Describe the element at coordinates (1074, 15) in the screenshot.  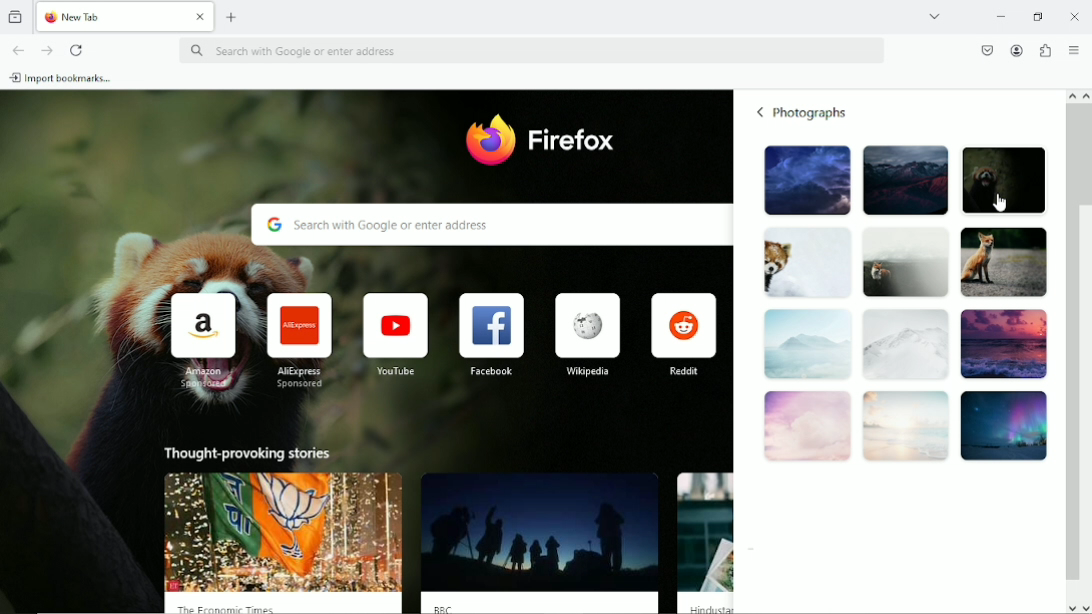
I see `Close` at that location.